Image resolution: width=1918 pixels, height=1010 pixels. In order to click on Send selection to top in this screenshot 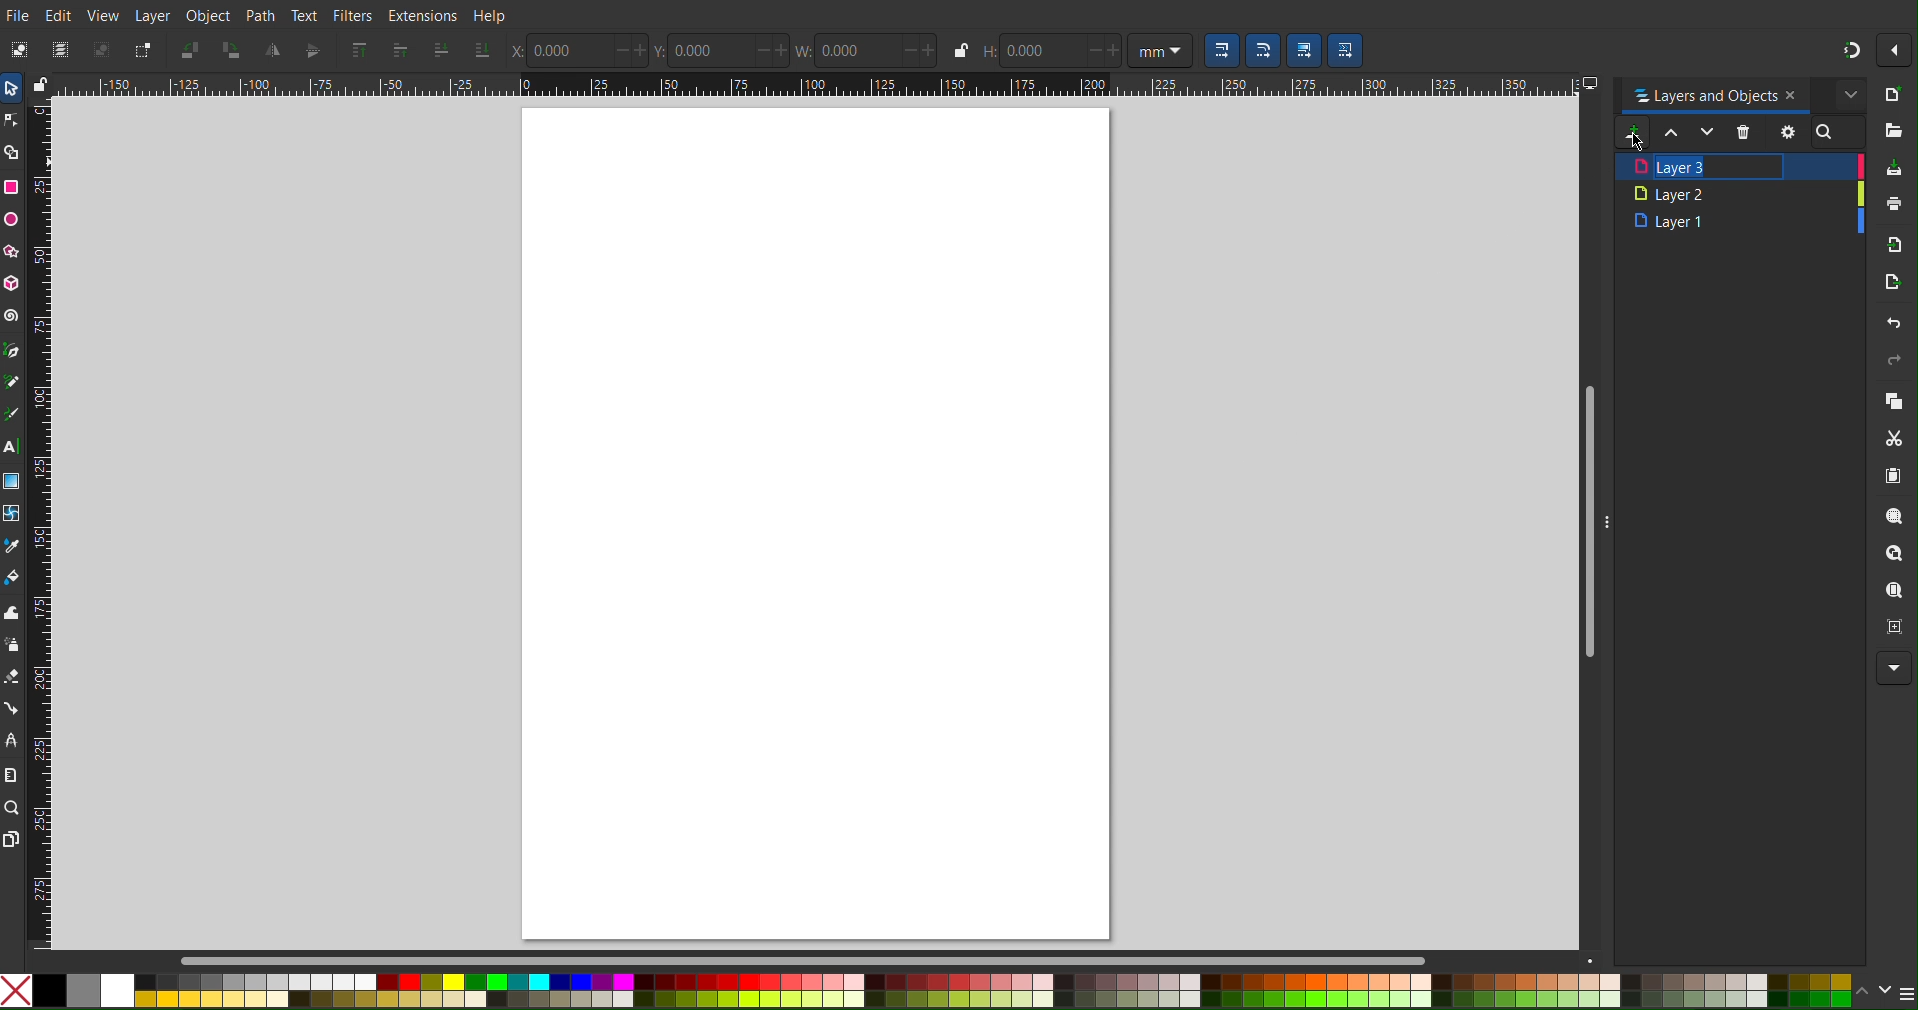, I will do `click(361, 49)`.